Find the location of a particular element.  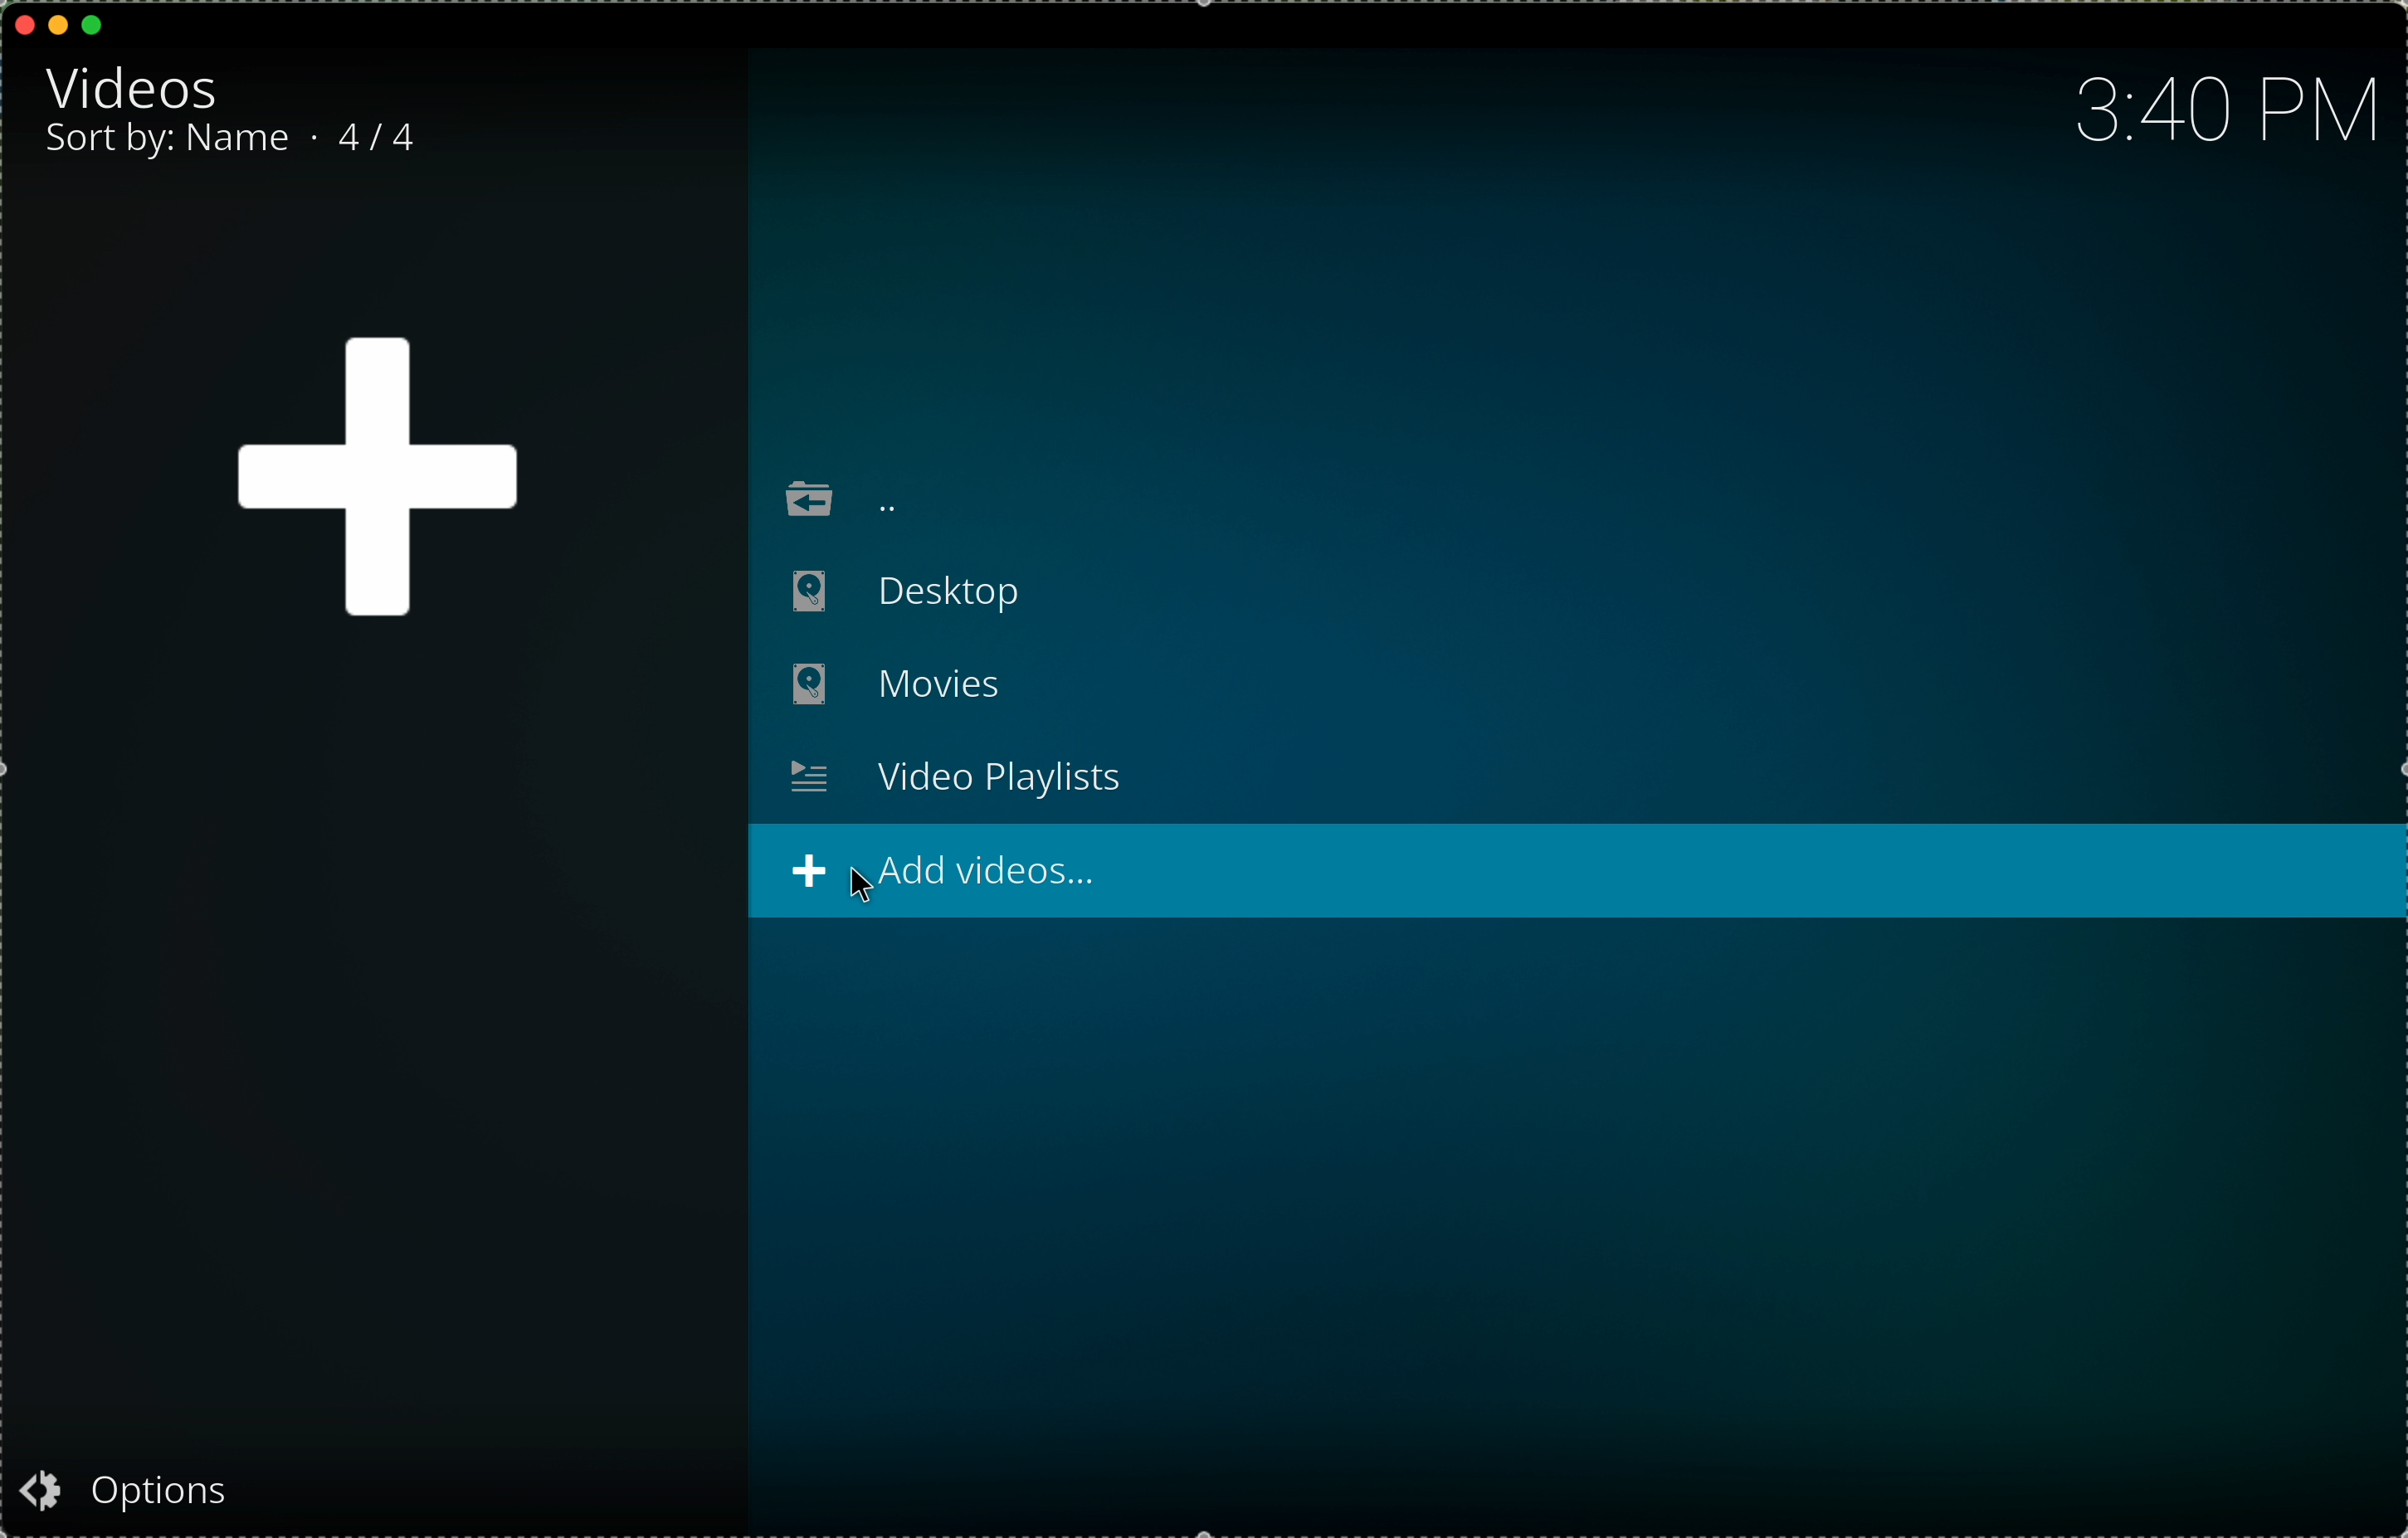

videos is located at coordinates (137, 85).